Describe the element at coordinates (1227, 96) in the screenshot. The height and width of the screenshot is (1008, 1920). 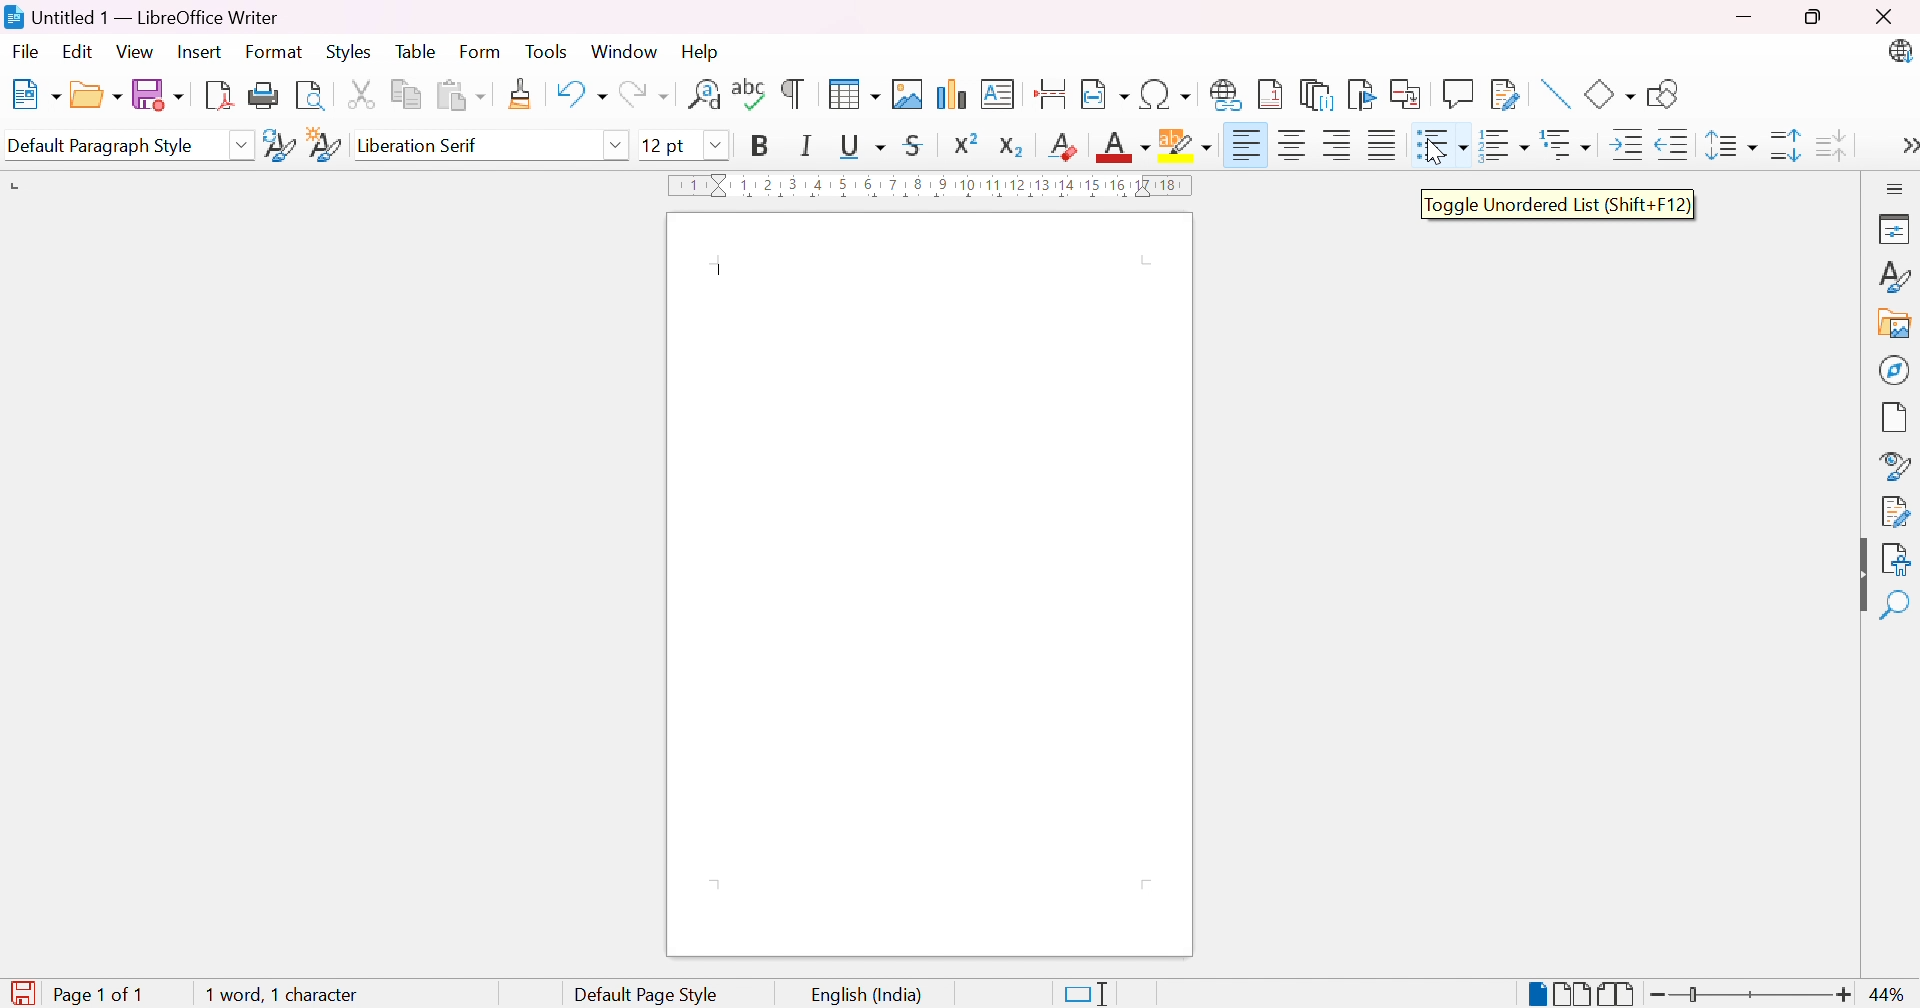
I see `Insert hyperlink` at that location.